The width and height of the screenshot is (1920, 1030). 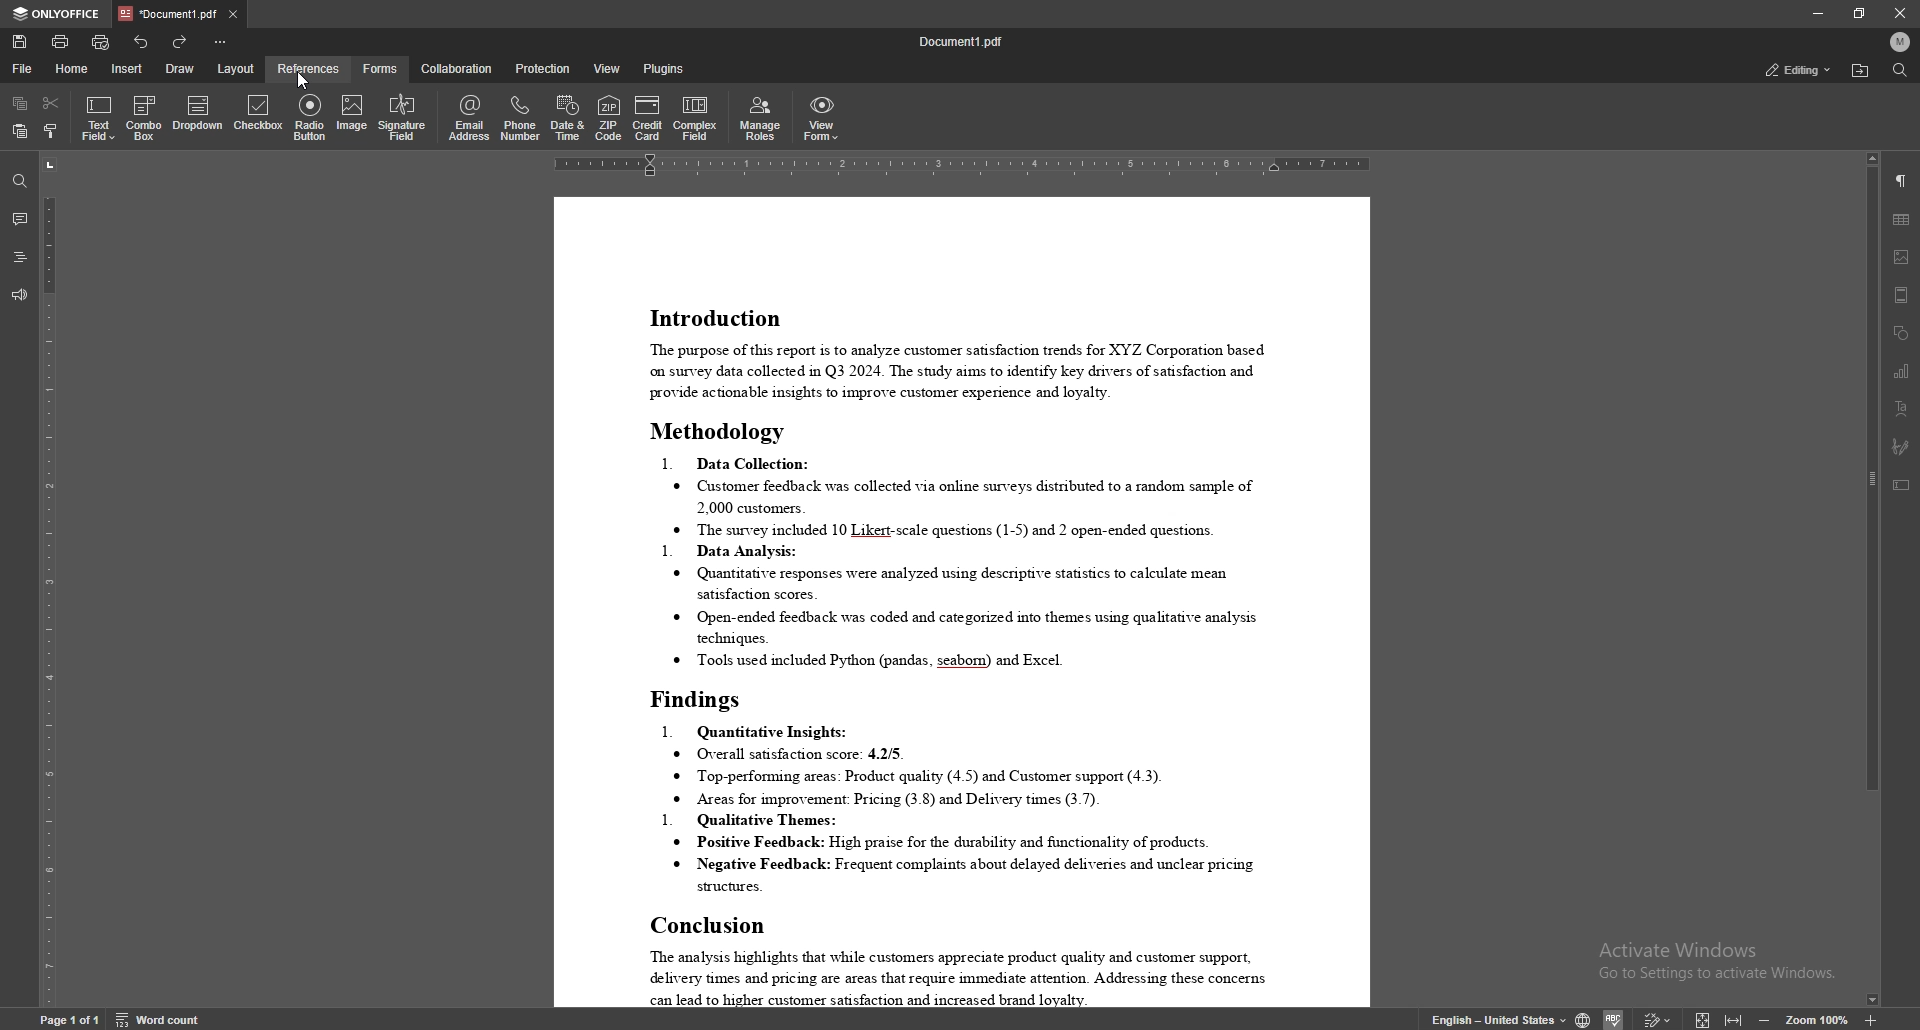 What do you see at coordinates (72, 1019) in the screenshot?
I see `Page 1 0f 1` at bounding box center [72, 1019].